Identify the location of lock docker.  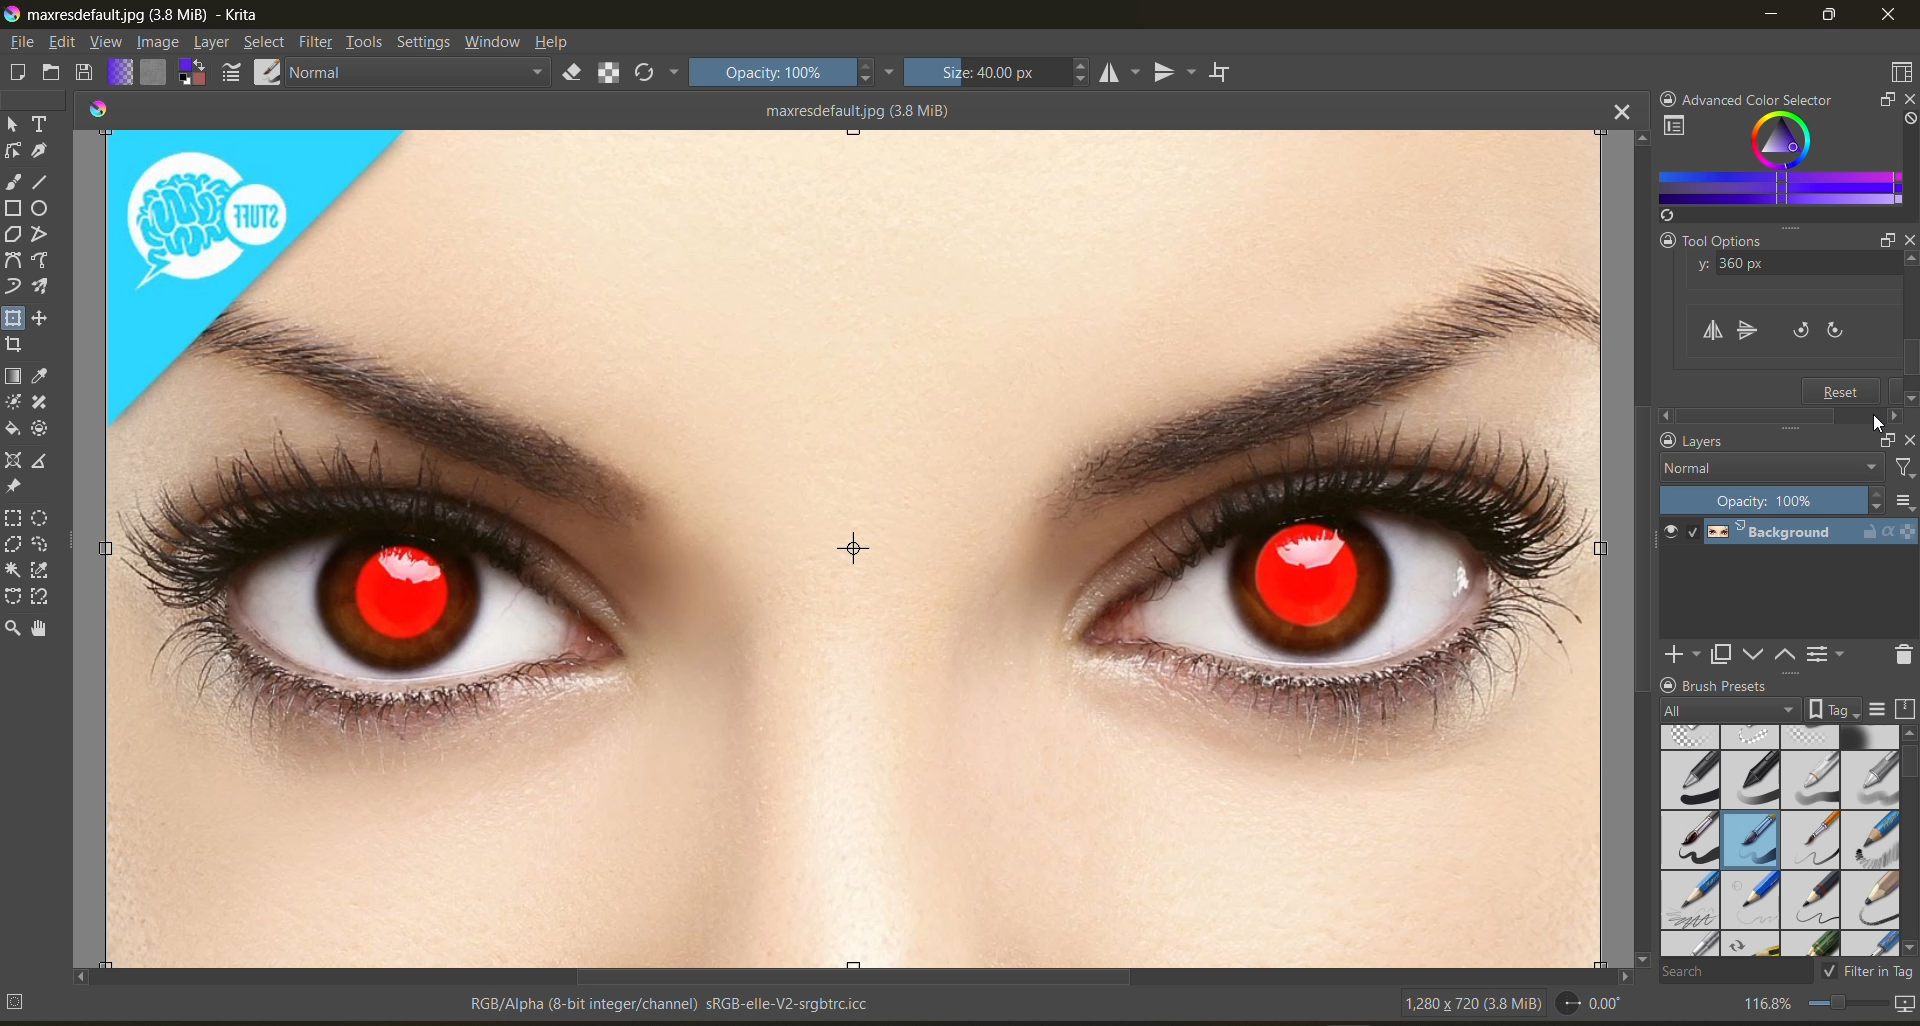
(1666, 441).